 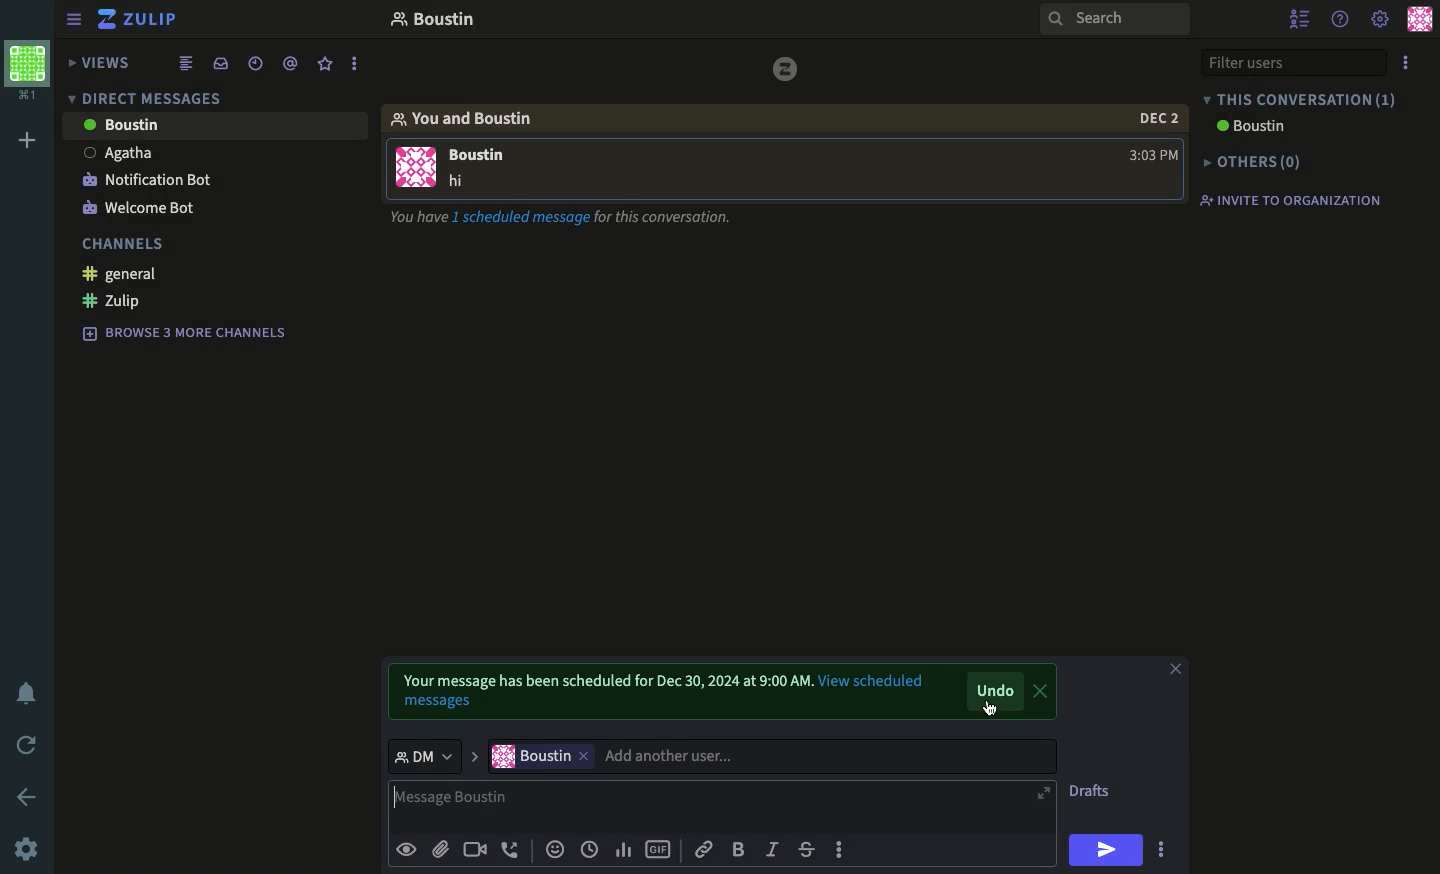 I want to click on favorite, so click(x=325, y=63).